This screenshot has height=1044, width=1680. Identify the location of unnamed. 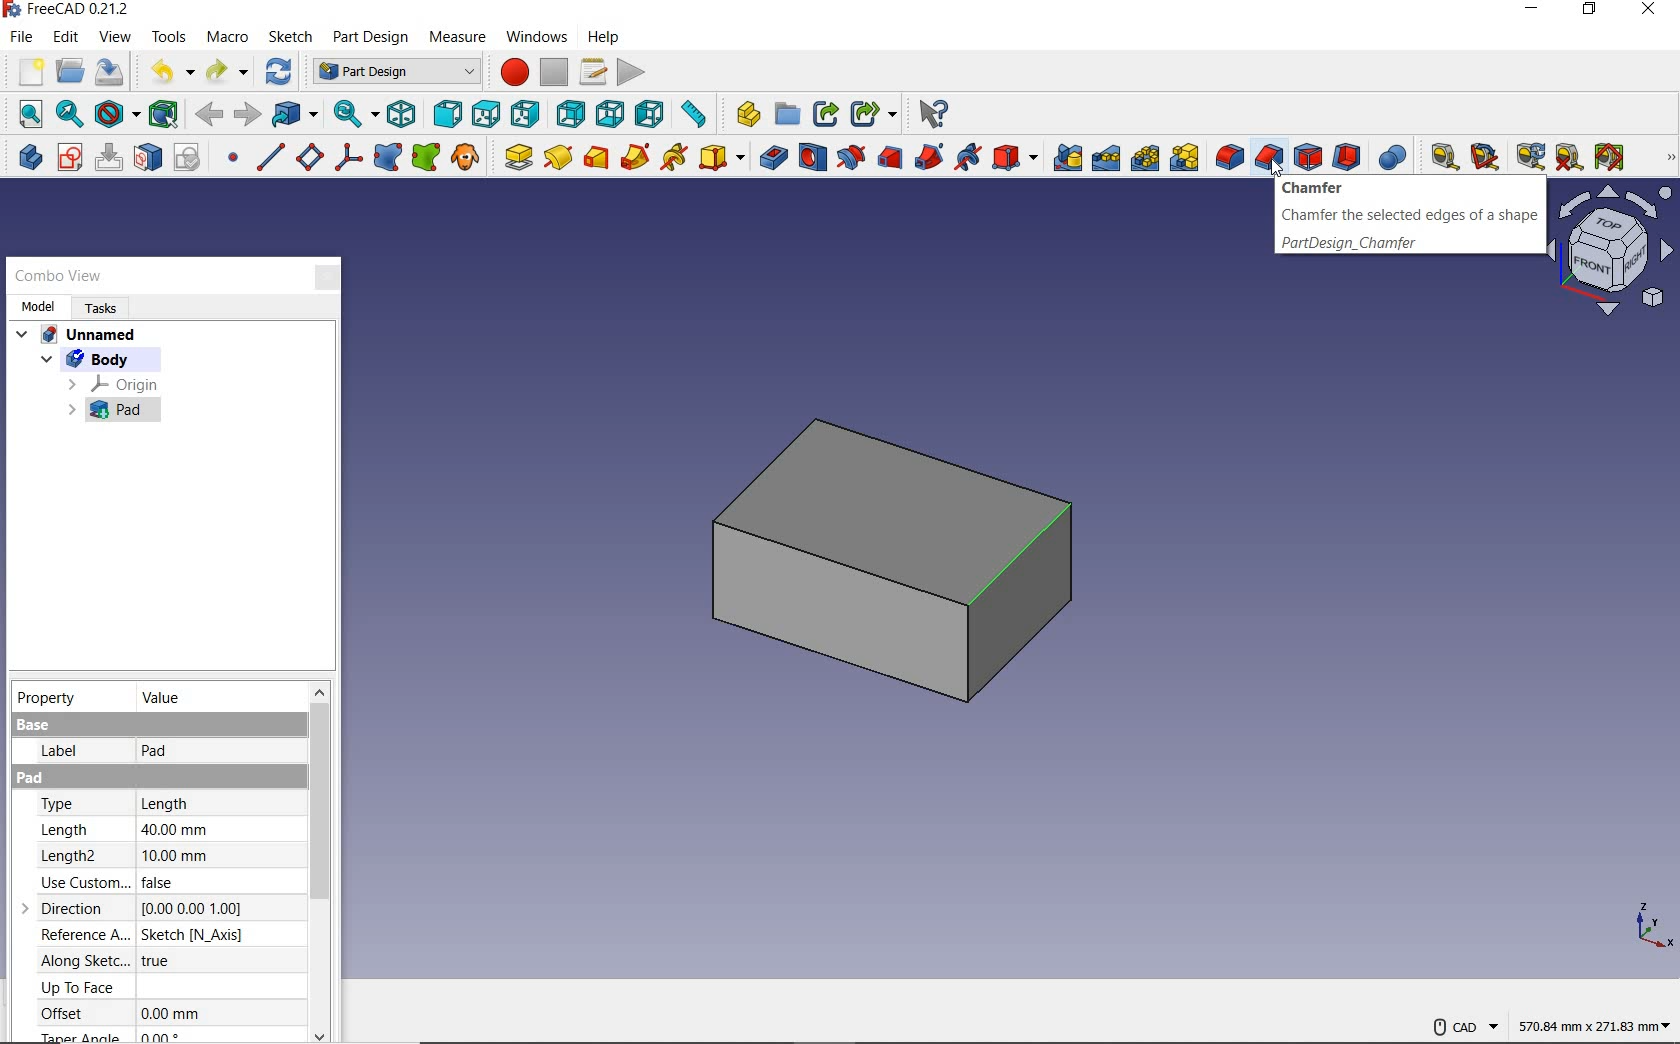
(77, 337).